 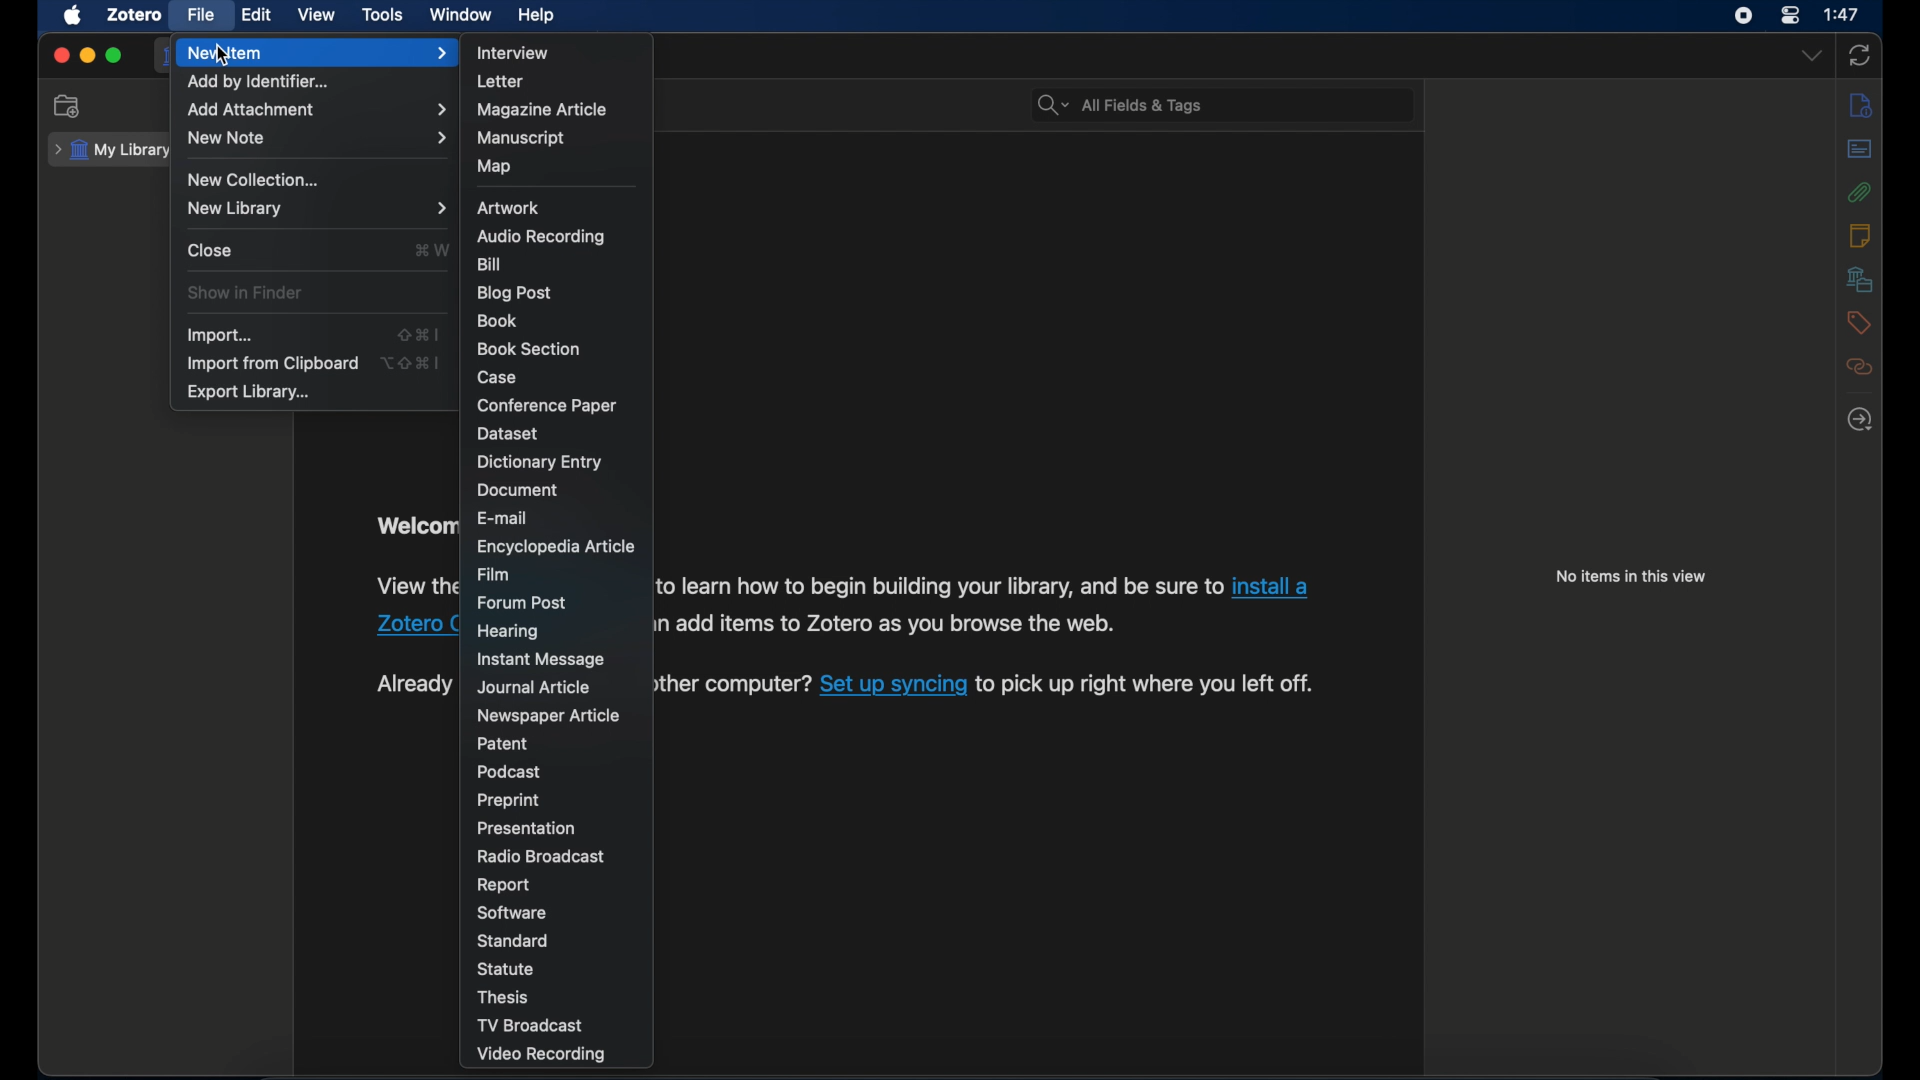 What do you see at coordinates (527, 827) in the screenshot?
I see `presentation` at bounding box center [527, 827].